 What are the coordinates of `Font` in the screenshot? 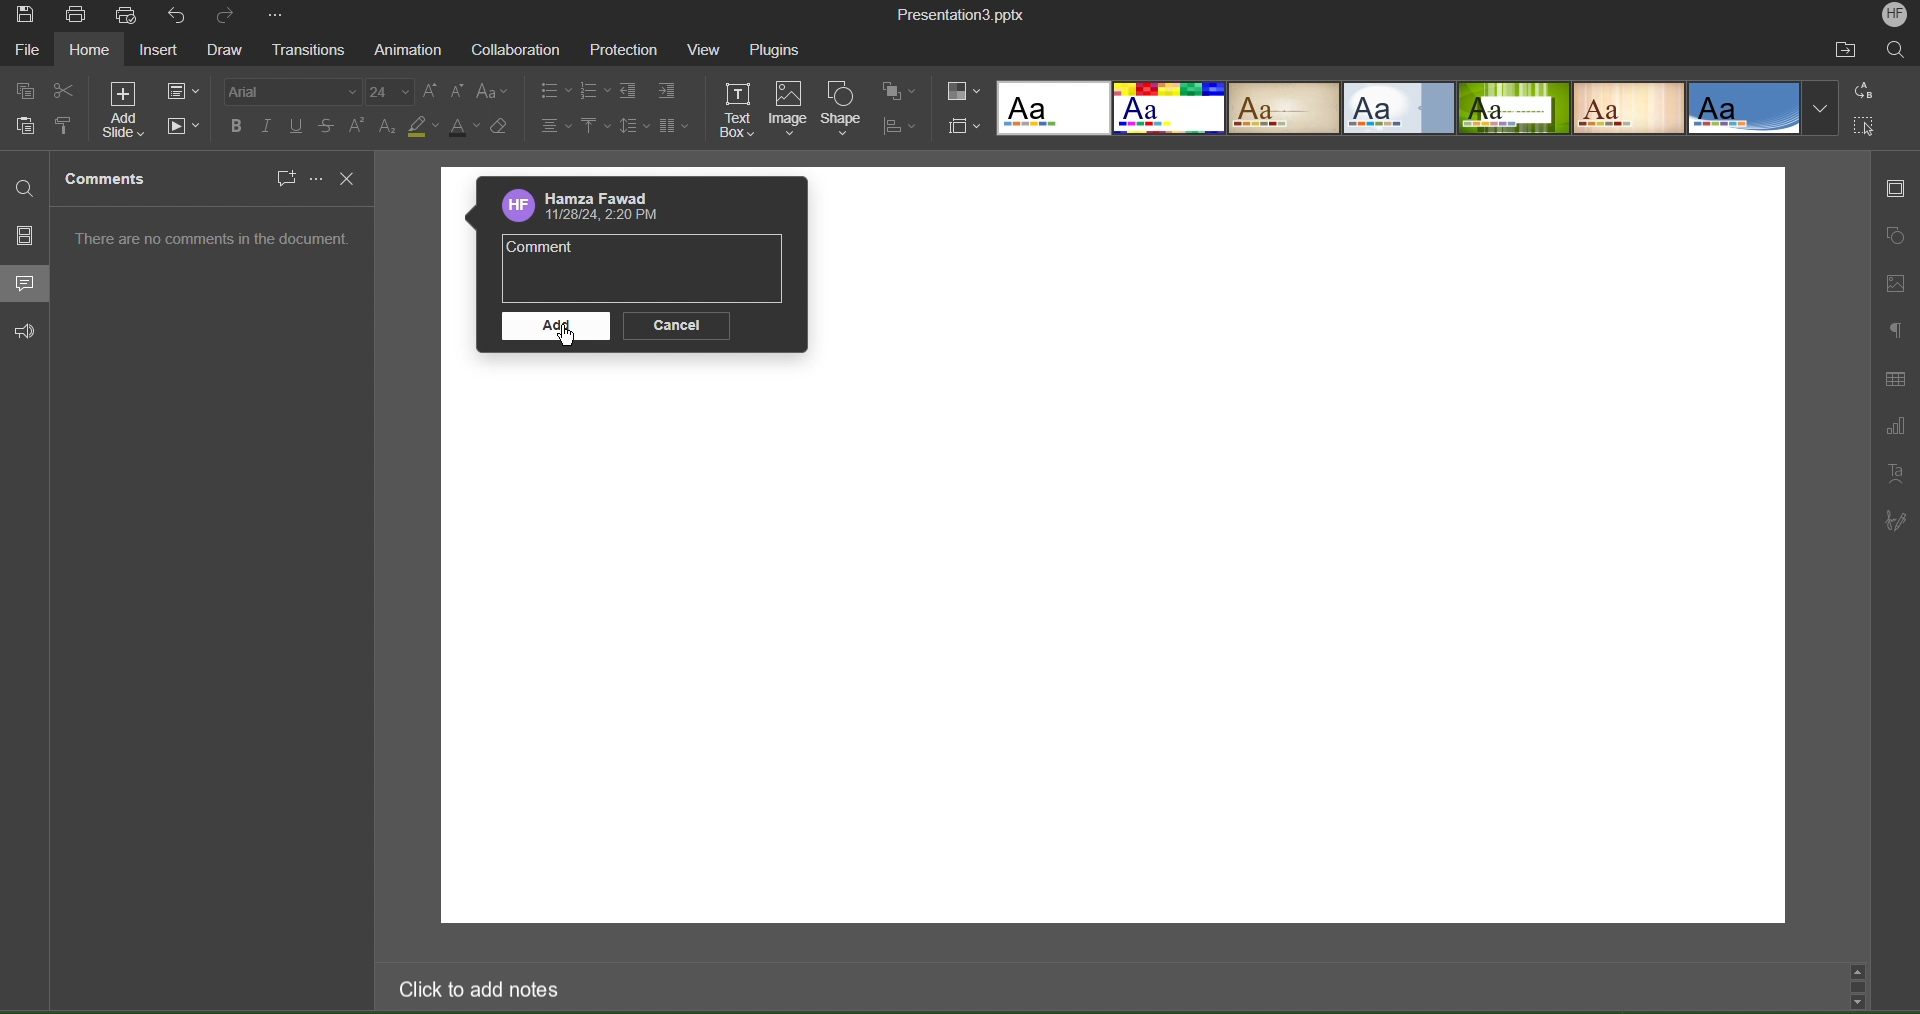 It's located at (293, 92).